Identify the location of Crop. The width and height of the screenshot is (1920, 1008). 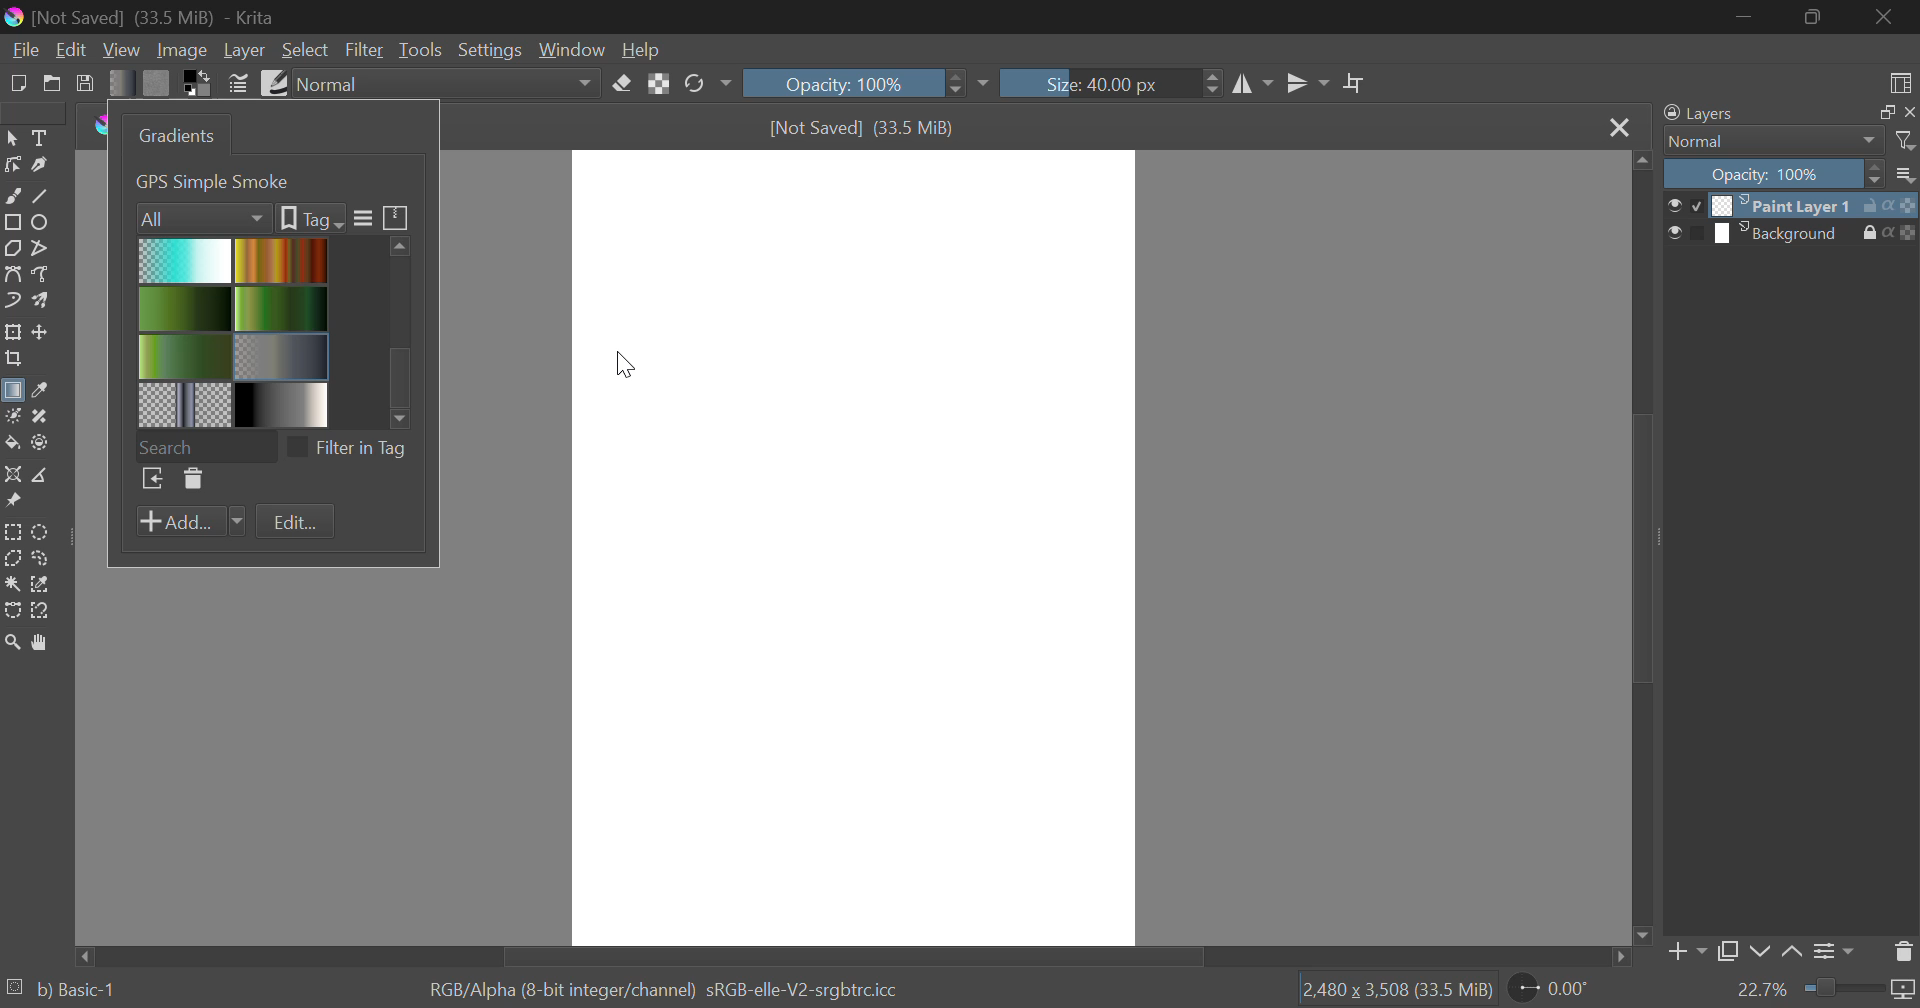
(1355, 84).